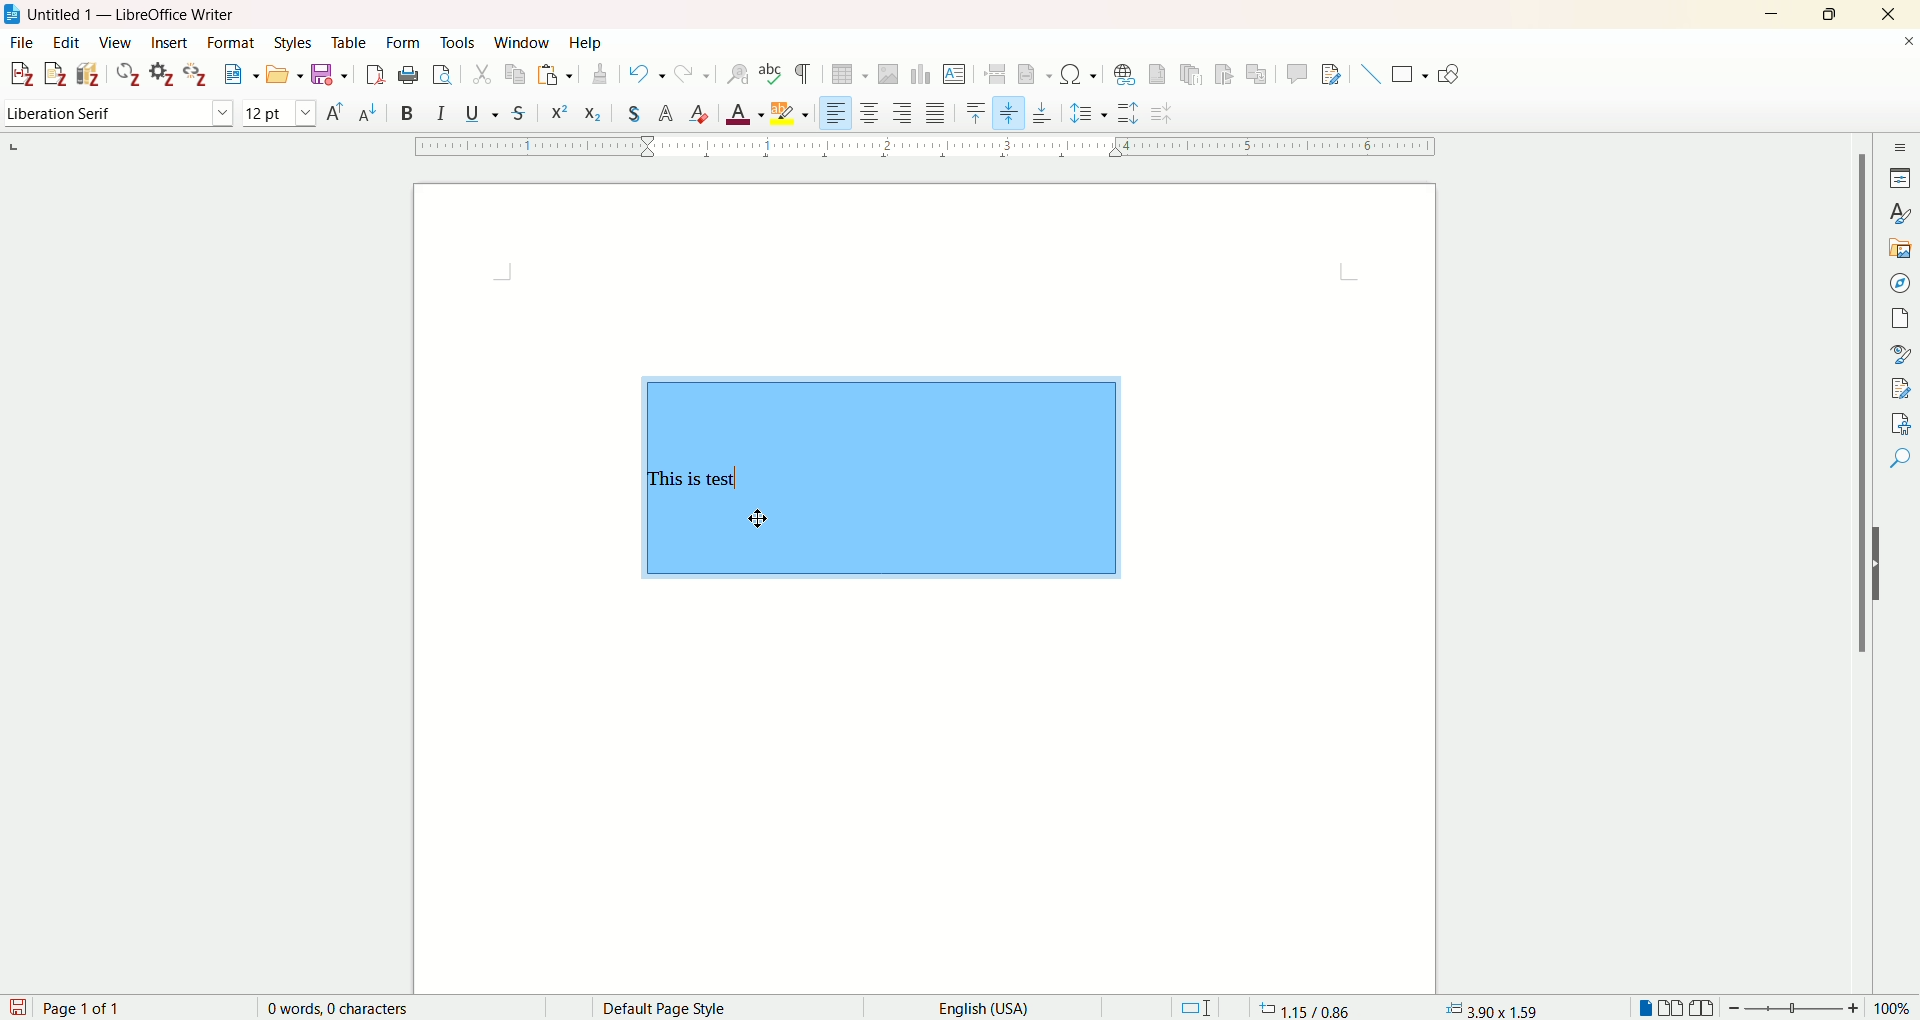 This screenshot has height=1020, width=1920. Describe the element at coordinates (473, 113) in the screenshot. I see `to foregorund` at that location.